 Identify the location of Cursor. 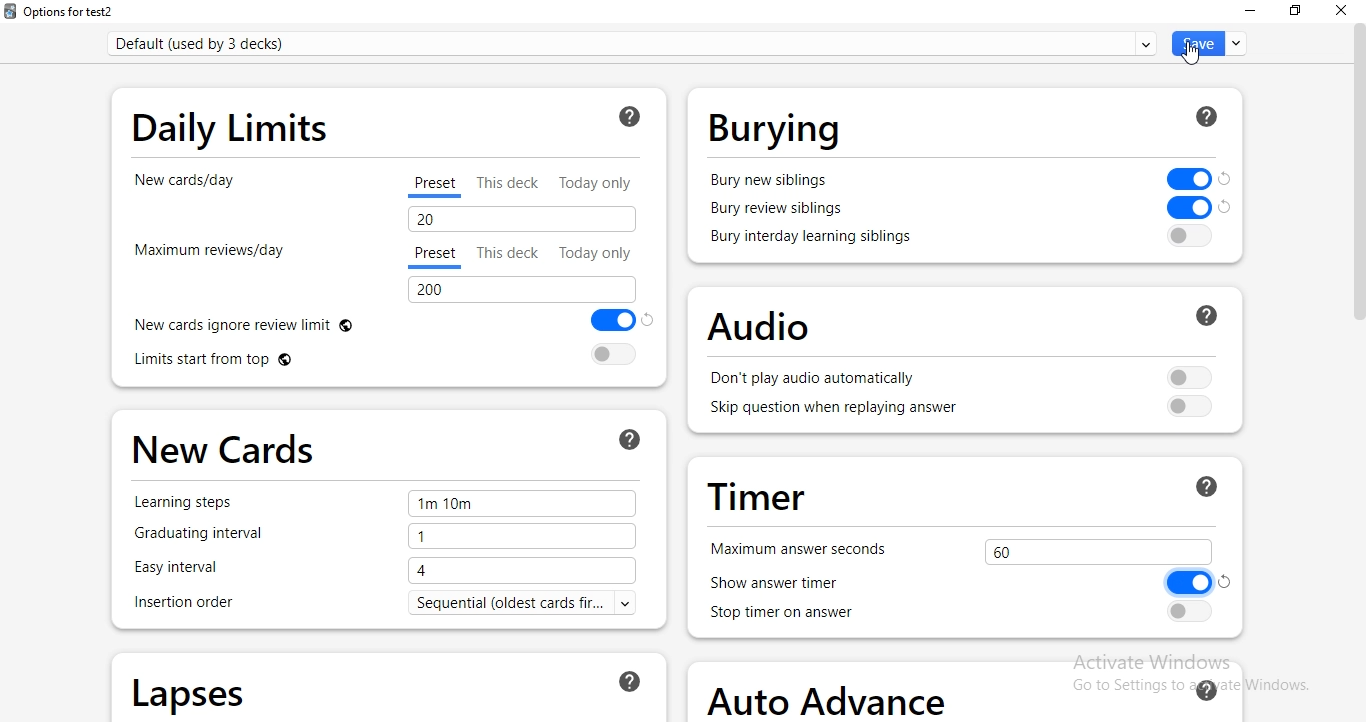
(1191, 53).